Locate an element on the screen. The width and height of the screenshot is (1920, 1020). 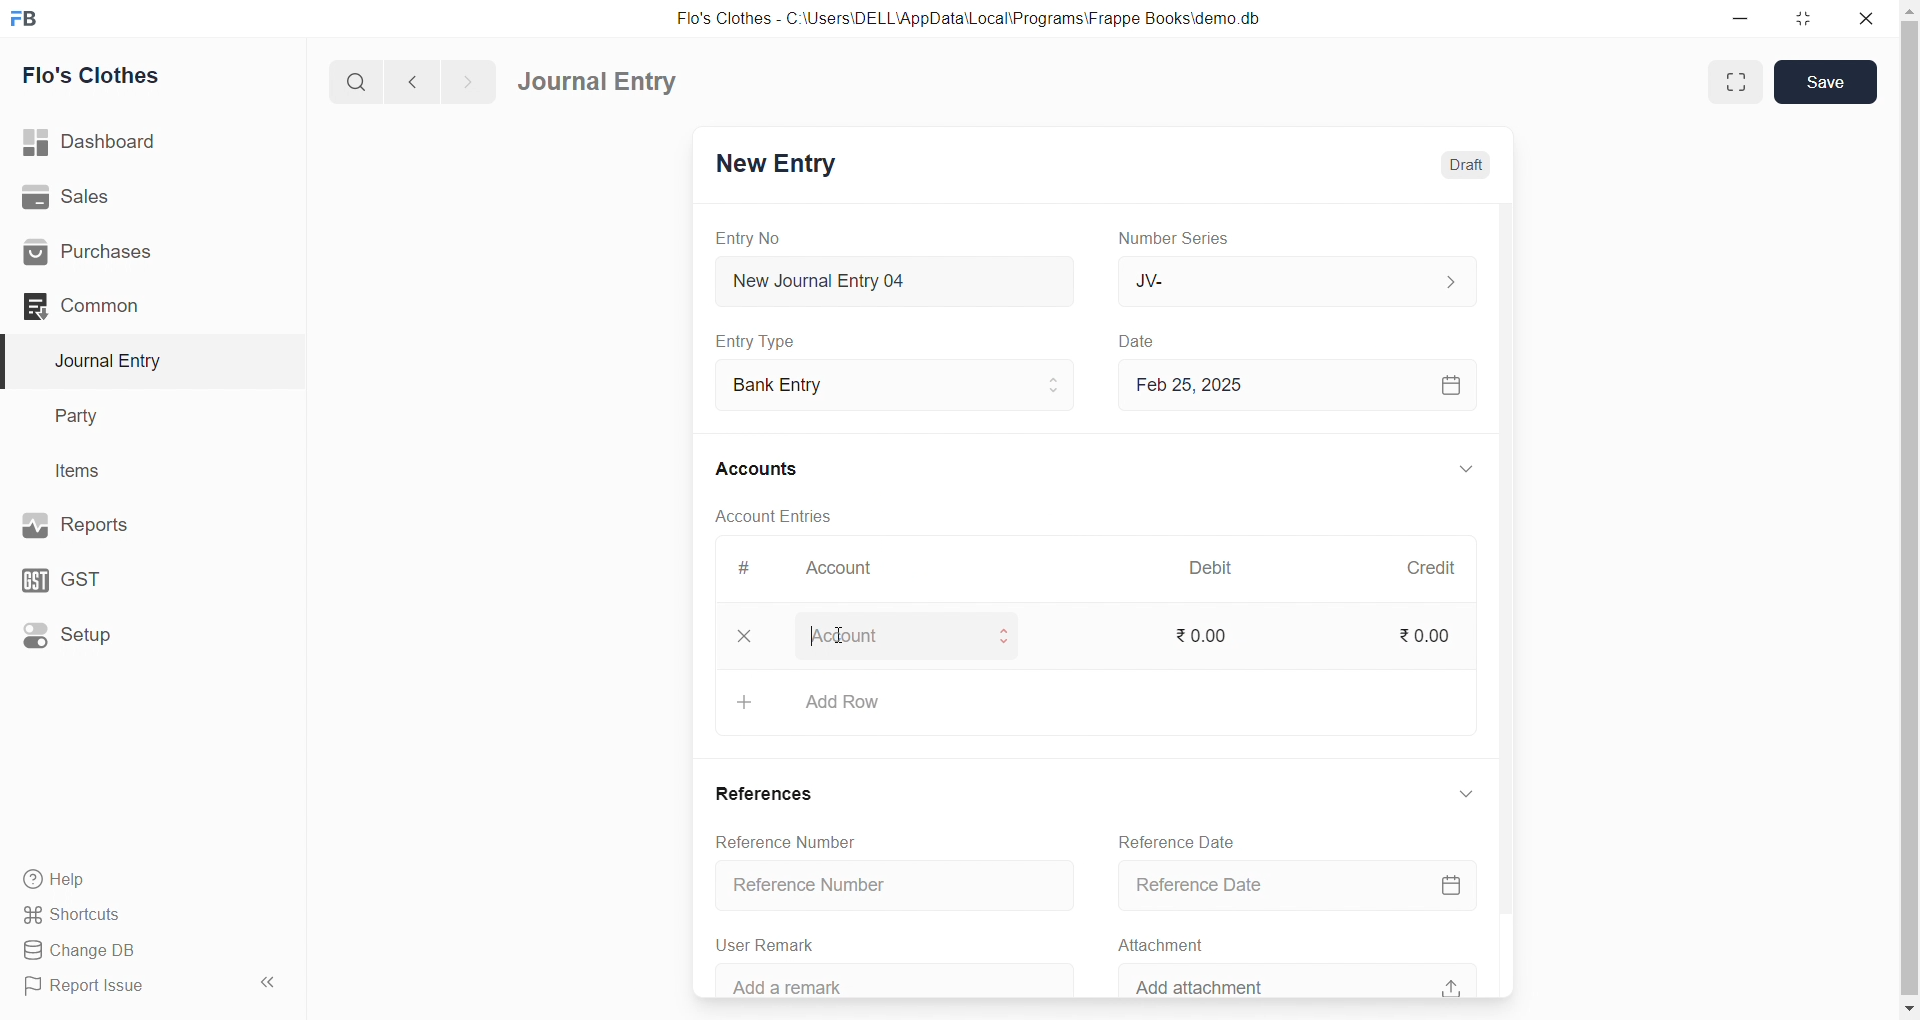
close is located at coordinates (1871, 18).